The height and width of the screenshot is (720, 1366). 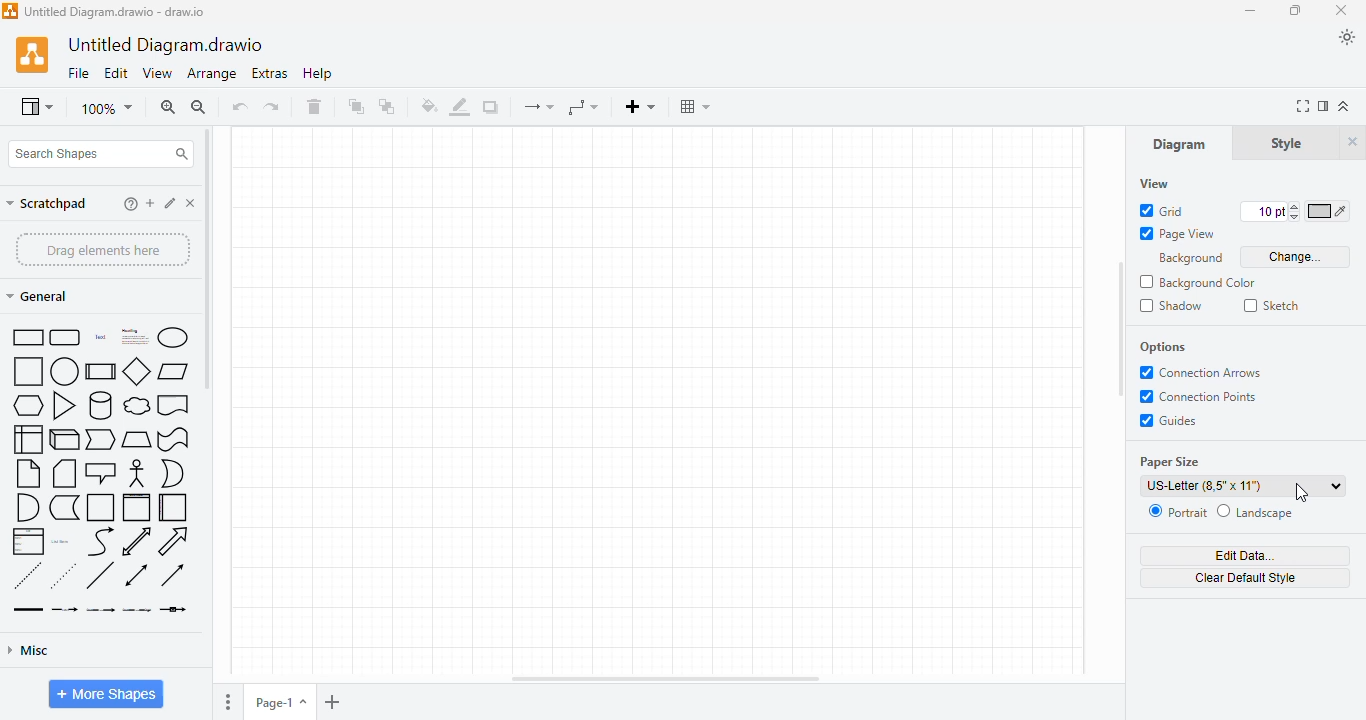 What do you see at coordinates (1177, 512) in the screenshot?
I see `portrait` at bounding box center [1177, 512].